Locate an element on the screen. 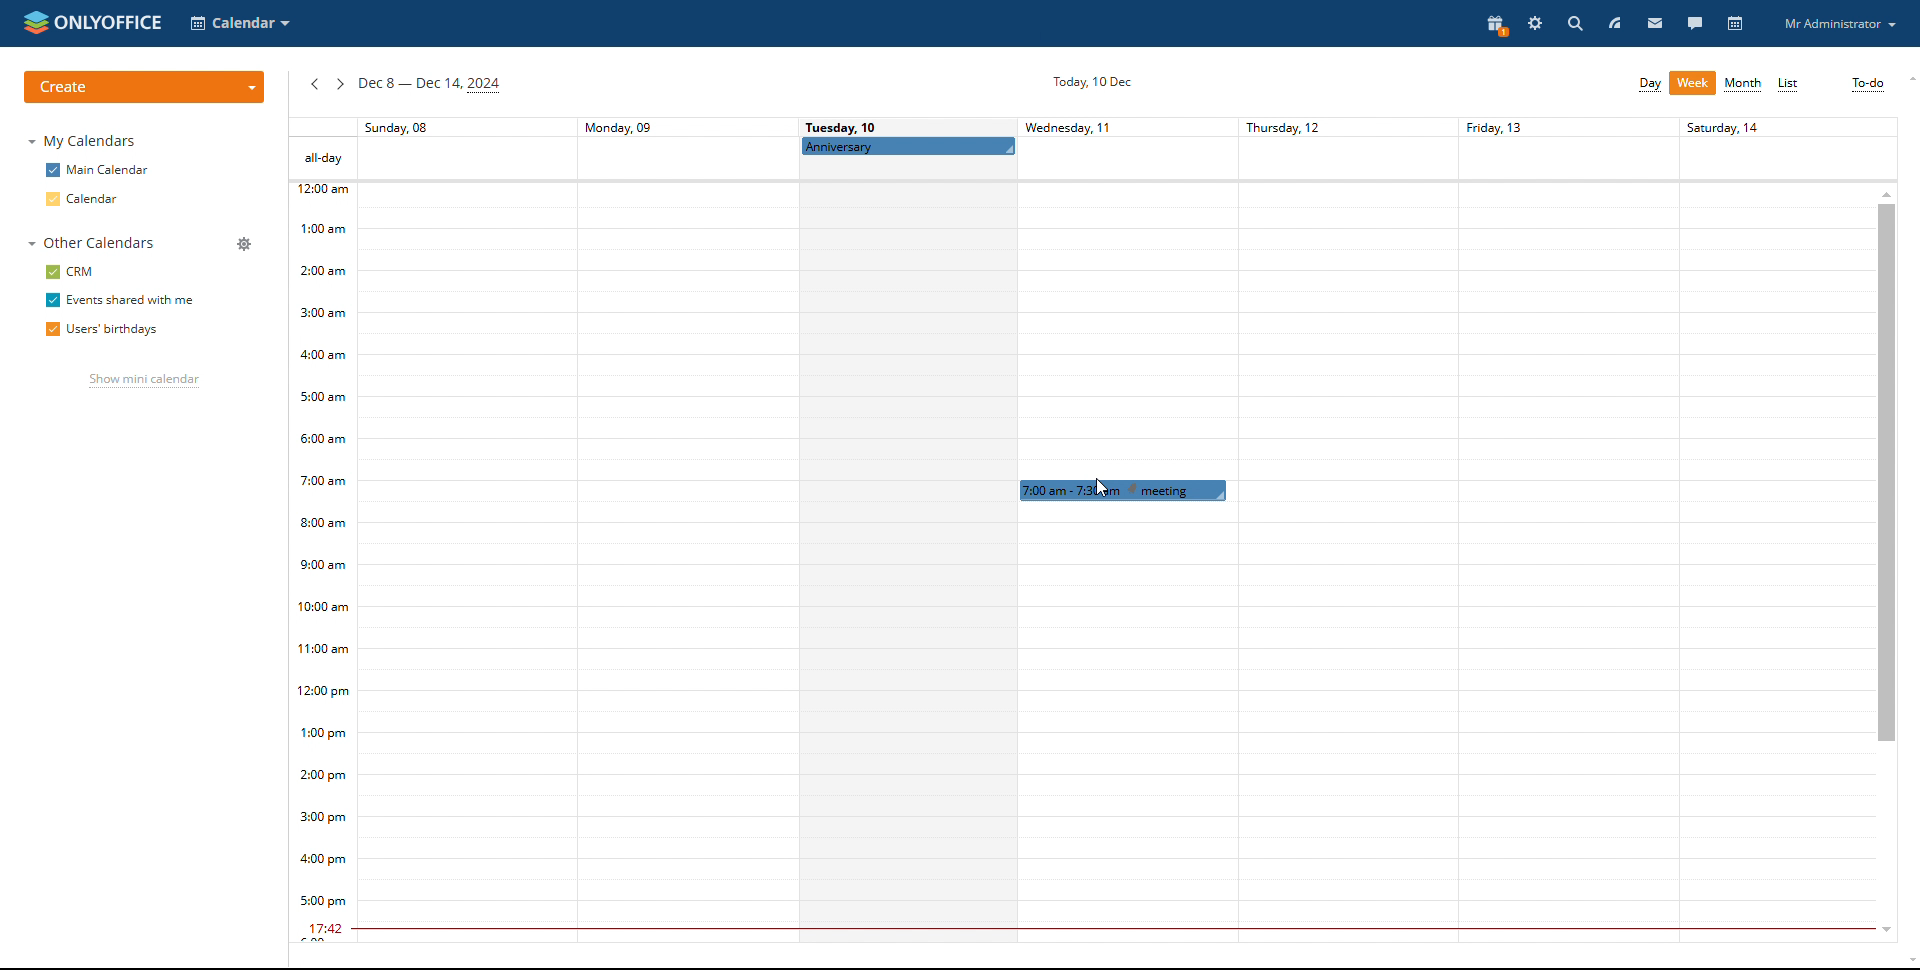  schedule for a day is located at coordinates (910, 564).